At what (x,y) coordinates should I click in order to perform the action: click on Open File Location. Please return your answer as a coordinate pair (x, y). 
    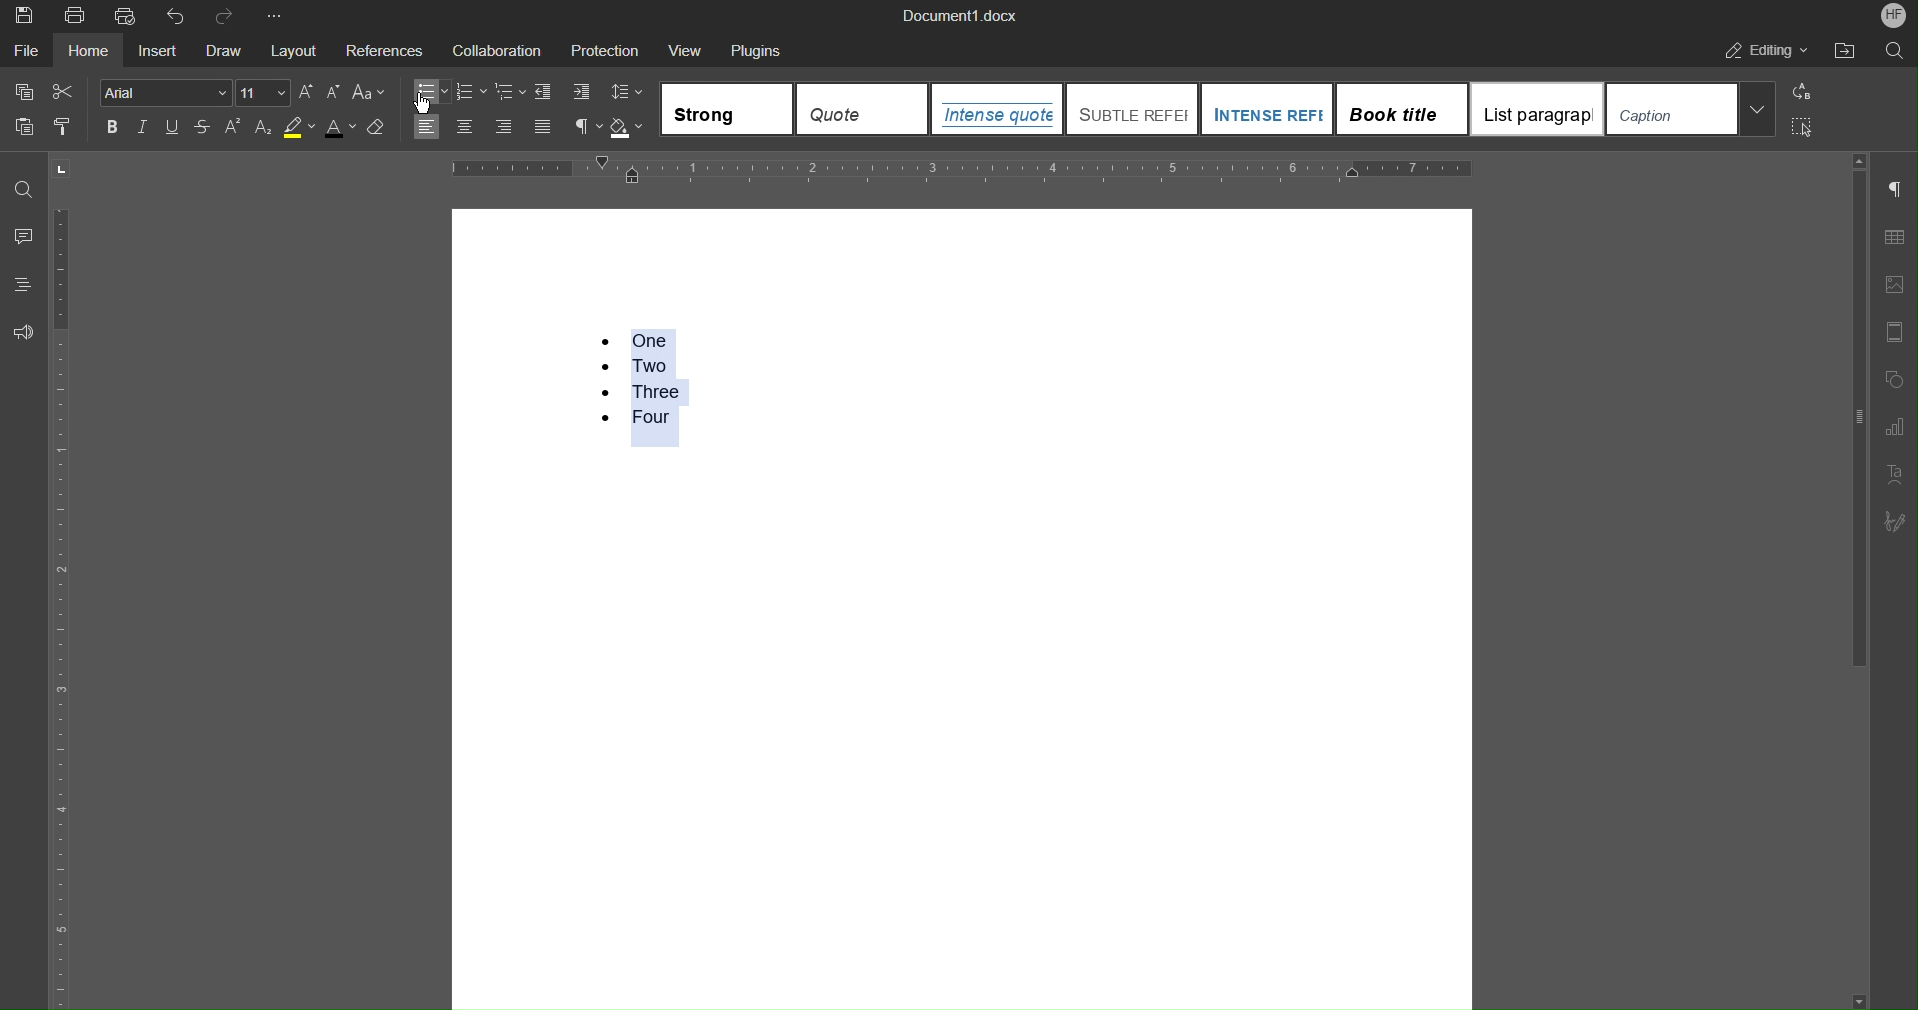
    Looking at the image, I should click on (1843, 48).